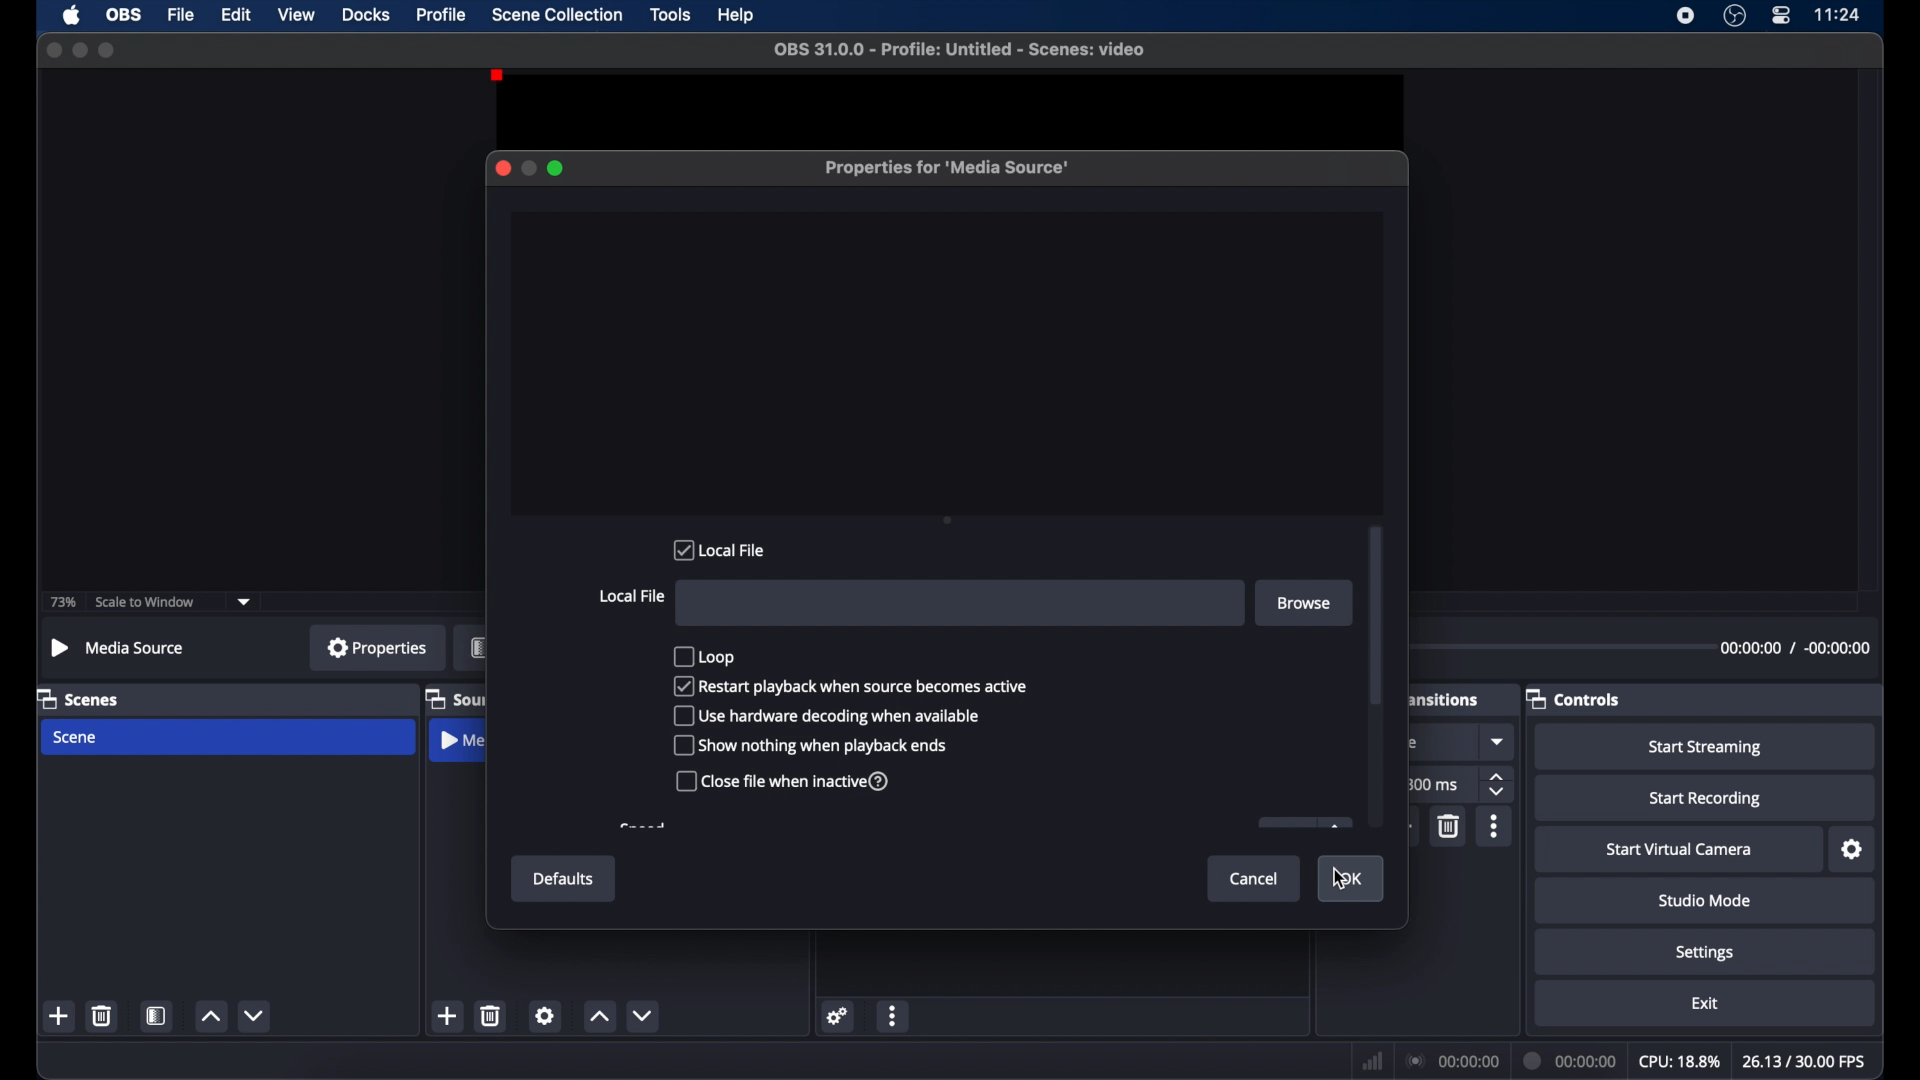 The width and height of the screenshot is (1920, 1080). I want to click on scene, so click(78, 738).